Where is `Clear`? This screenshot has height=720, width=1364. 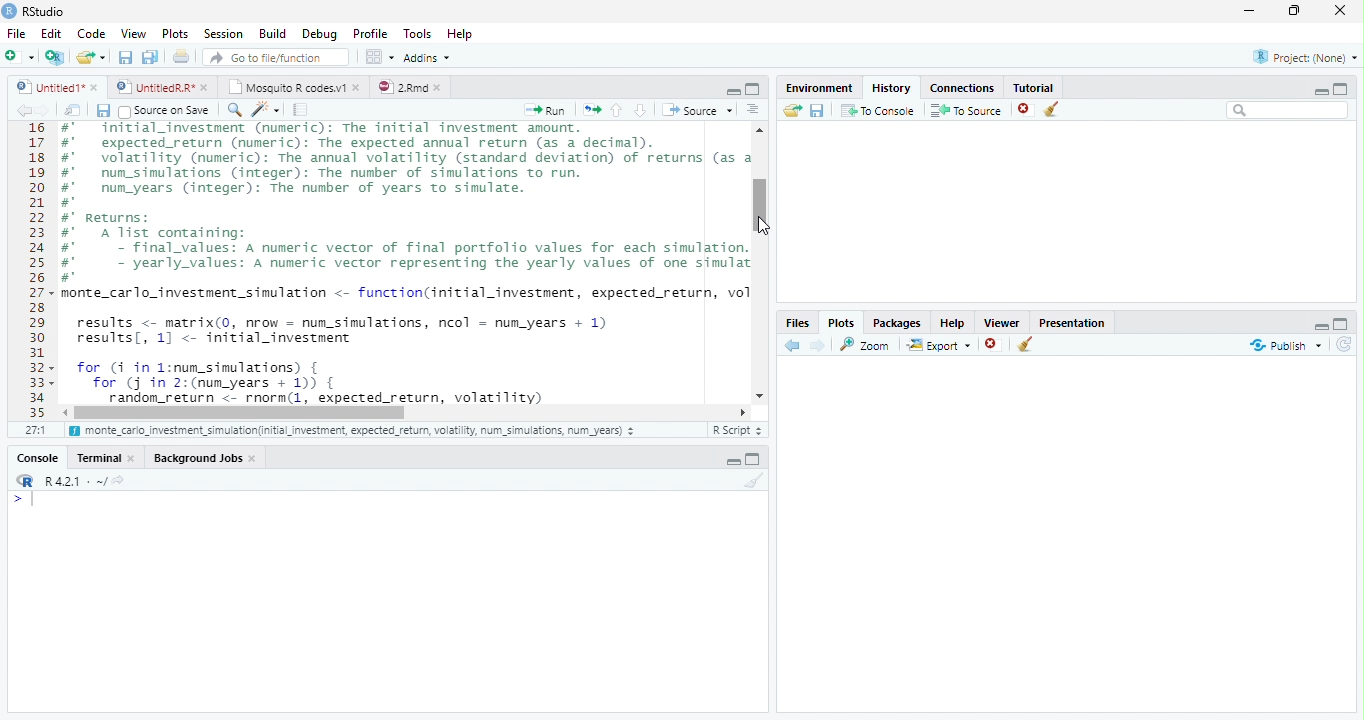
Clear is located at coordinates (1026, 346).